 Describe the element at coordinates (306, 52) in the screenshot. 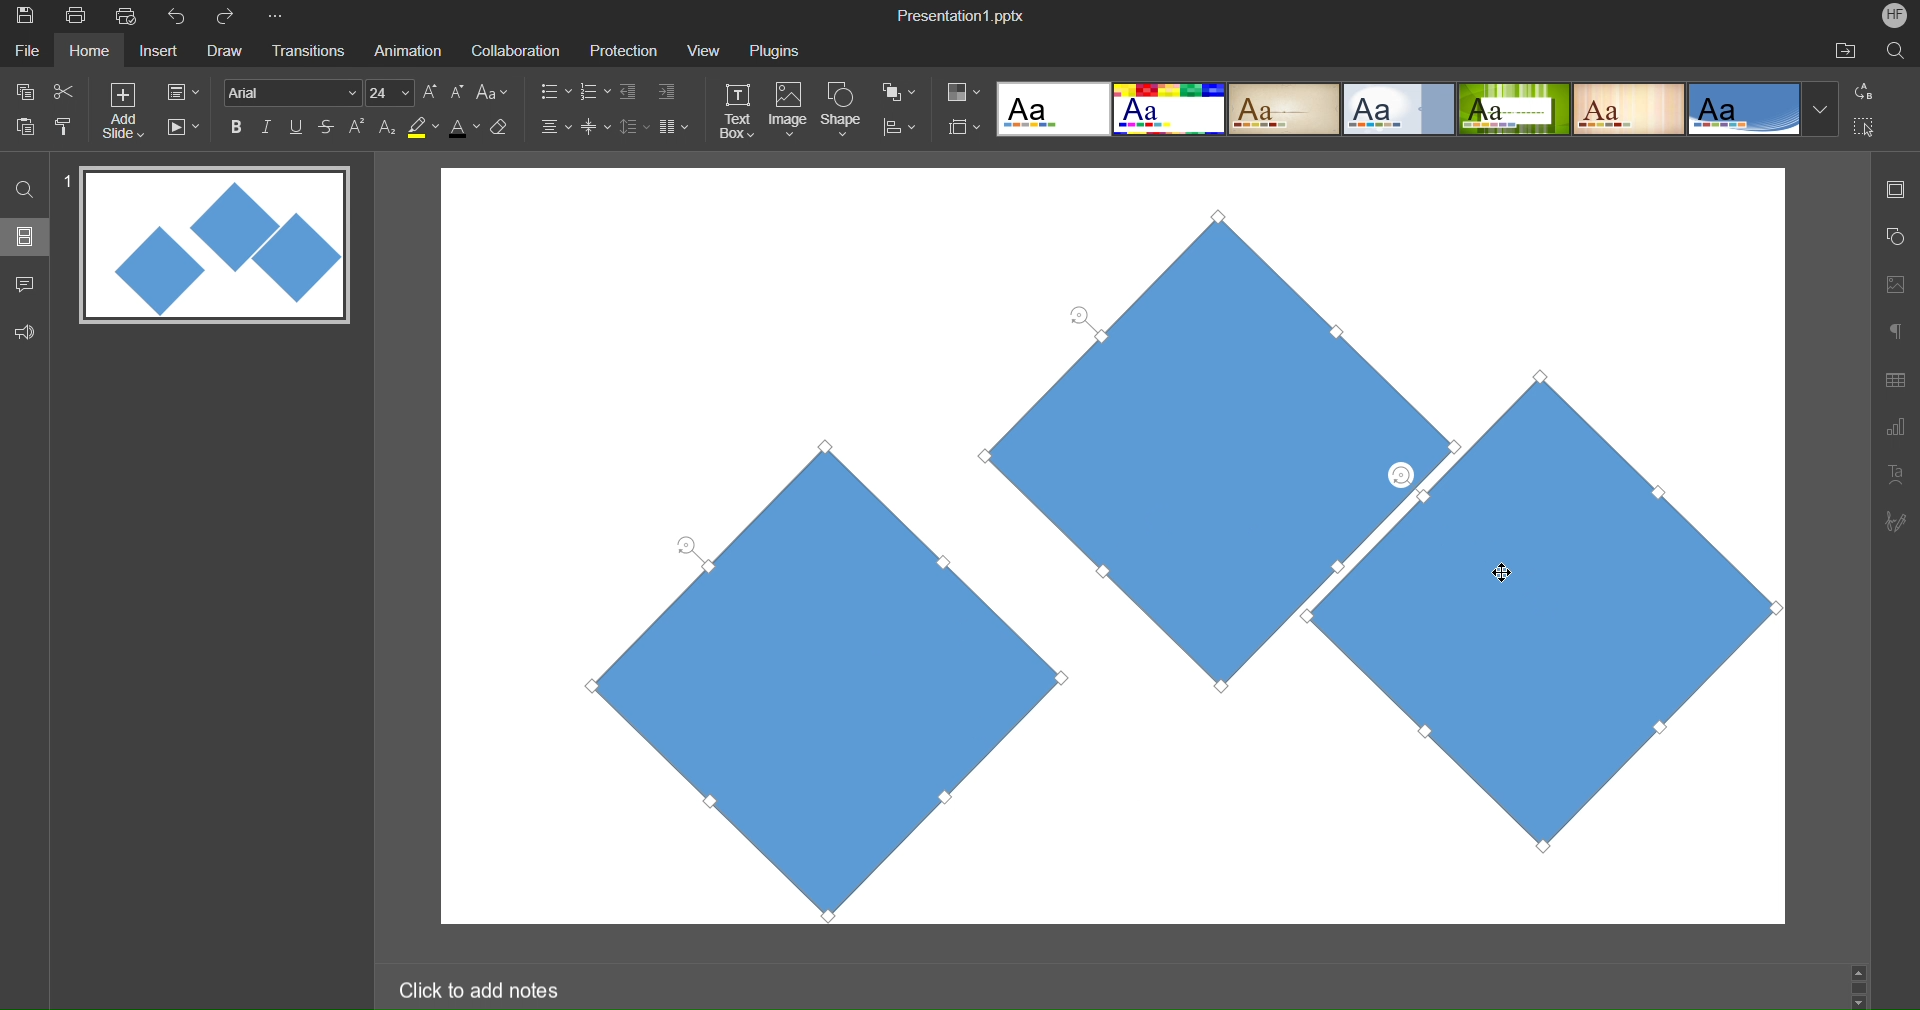

I see `Transitions` at that location.